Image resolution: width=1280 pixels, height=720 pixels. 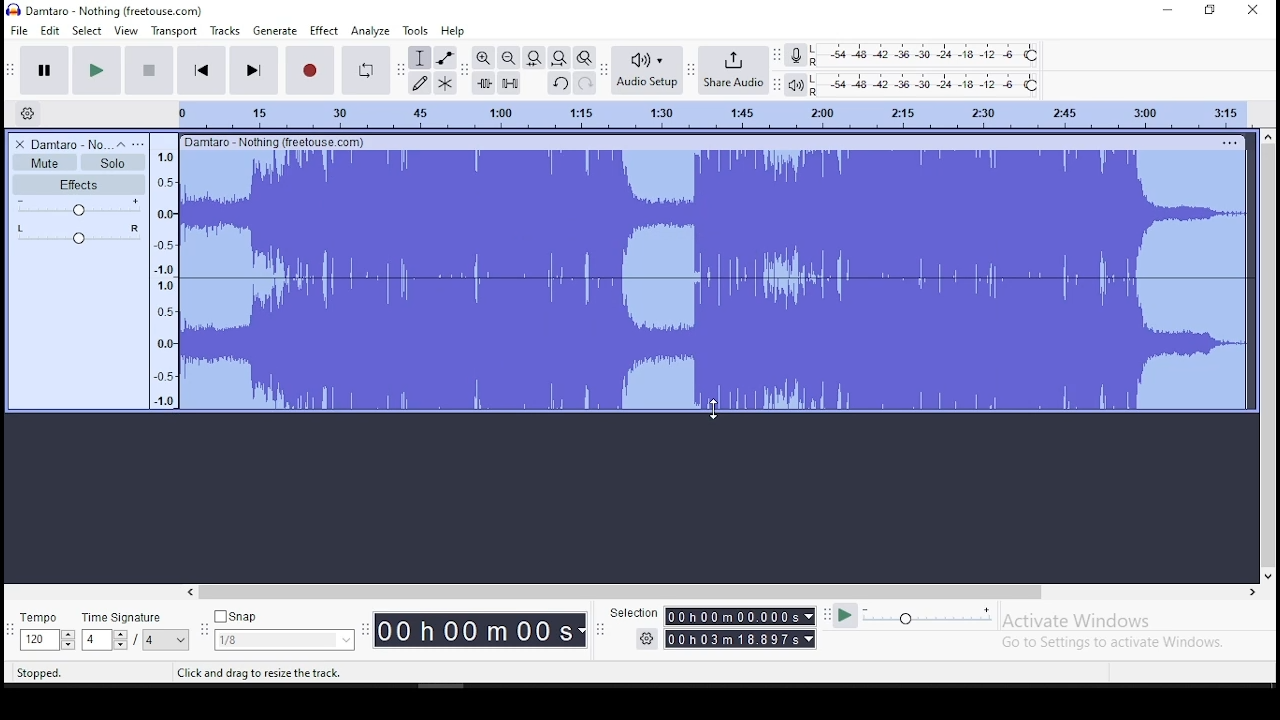 What do you see at coordinates (141, 142) in the screenshot?
I see `open menu` at bounding box center [141, 142].